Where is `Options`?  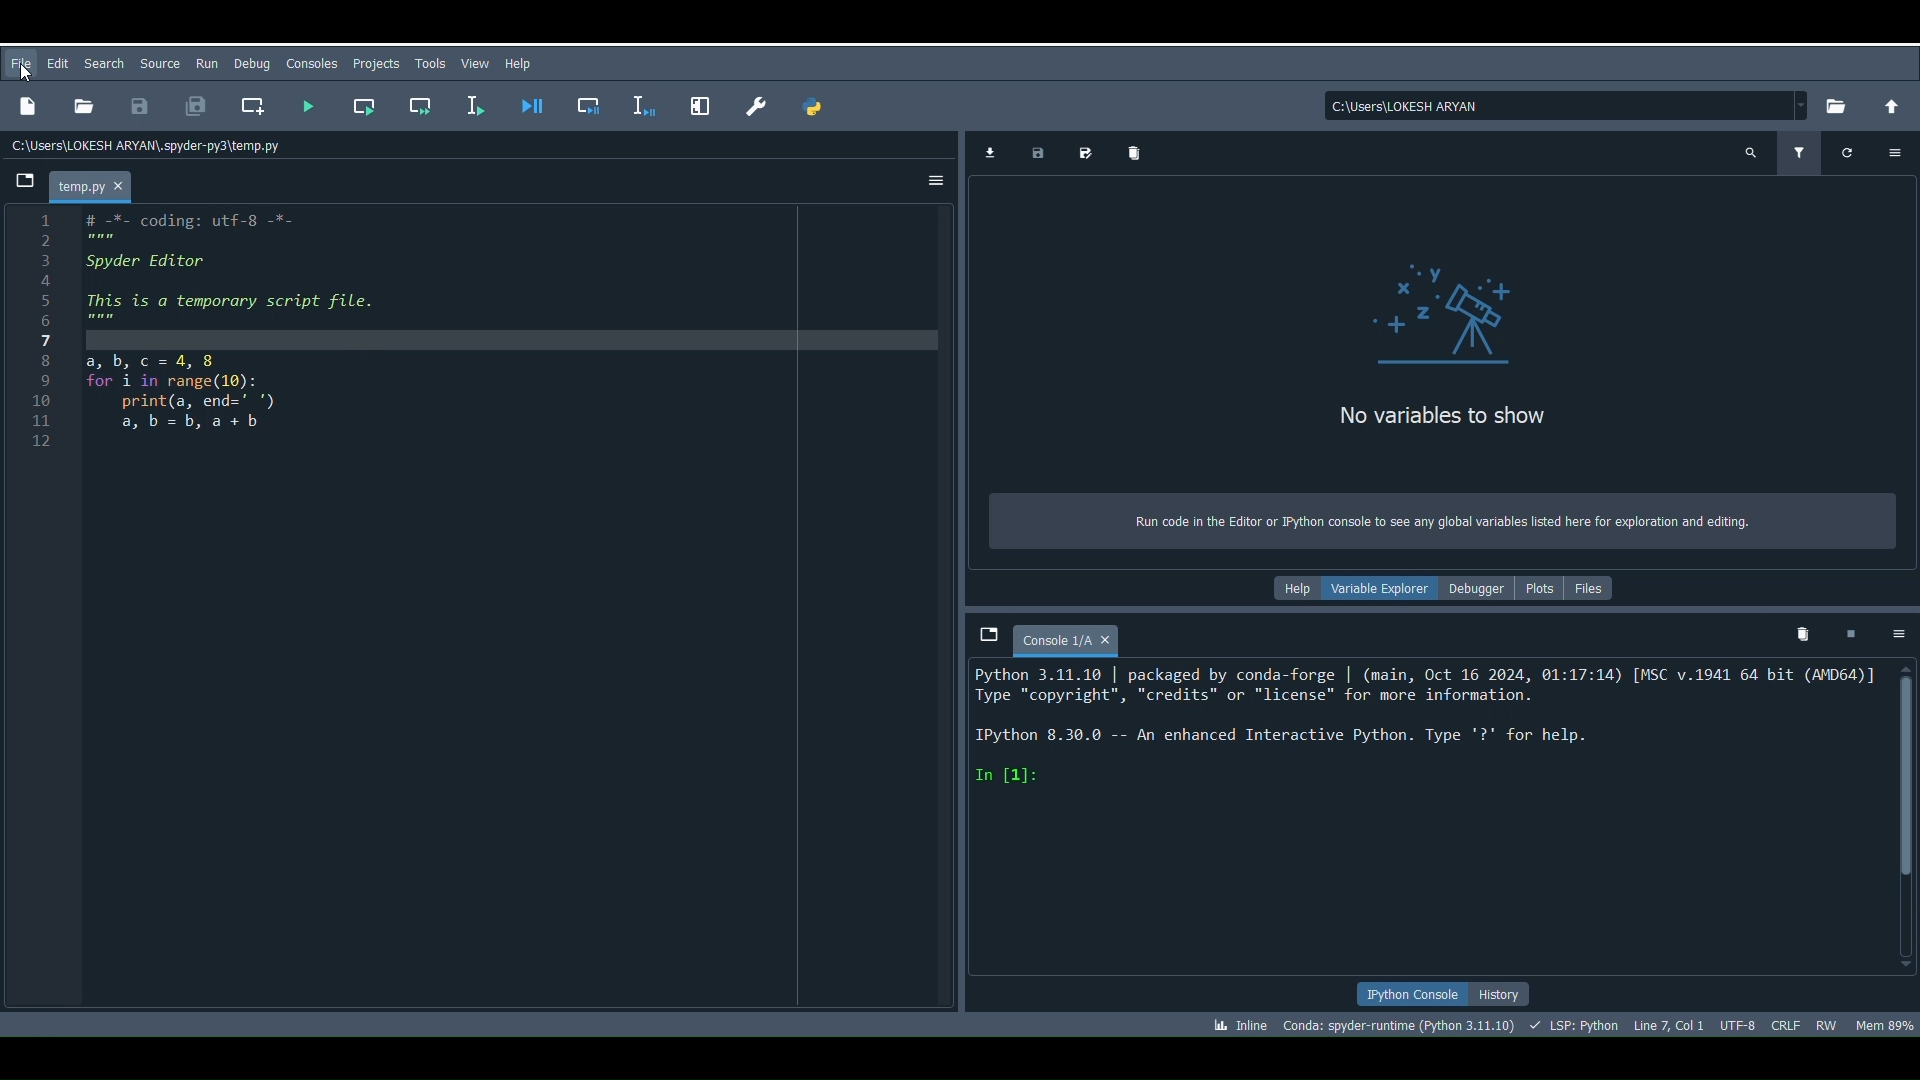 Options is located at coordinates (938, 178).